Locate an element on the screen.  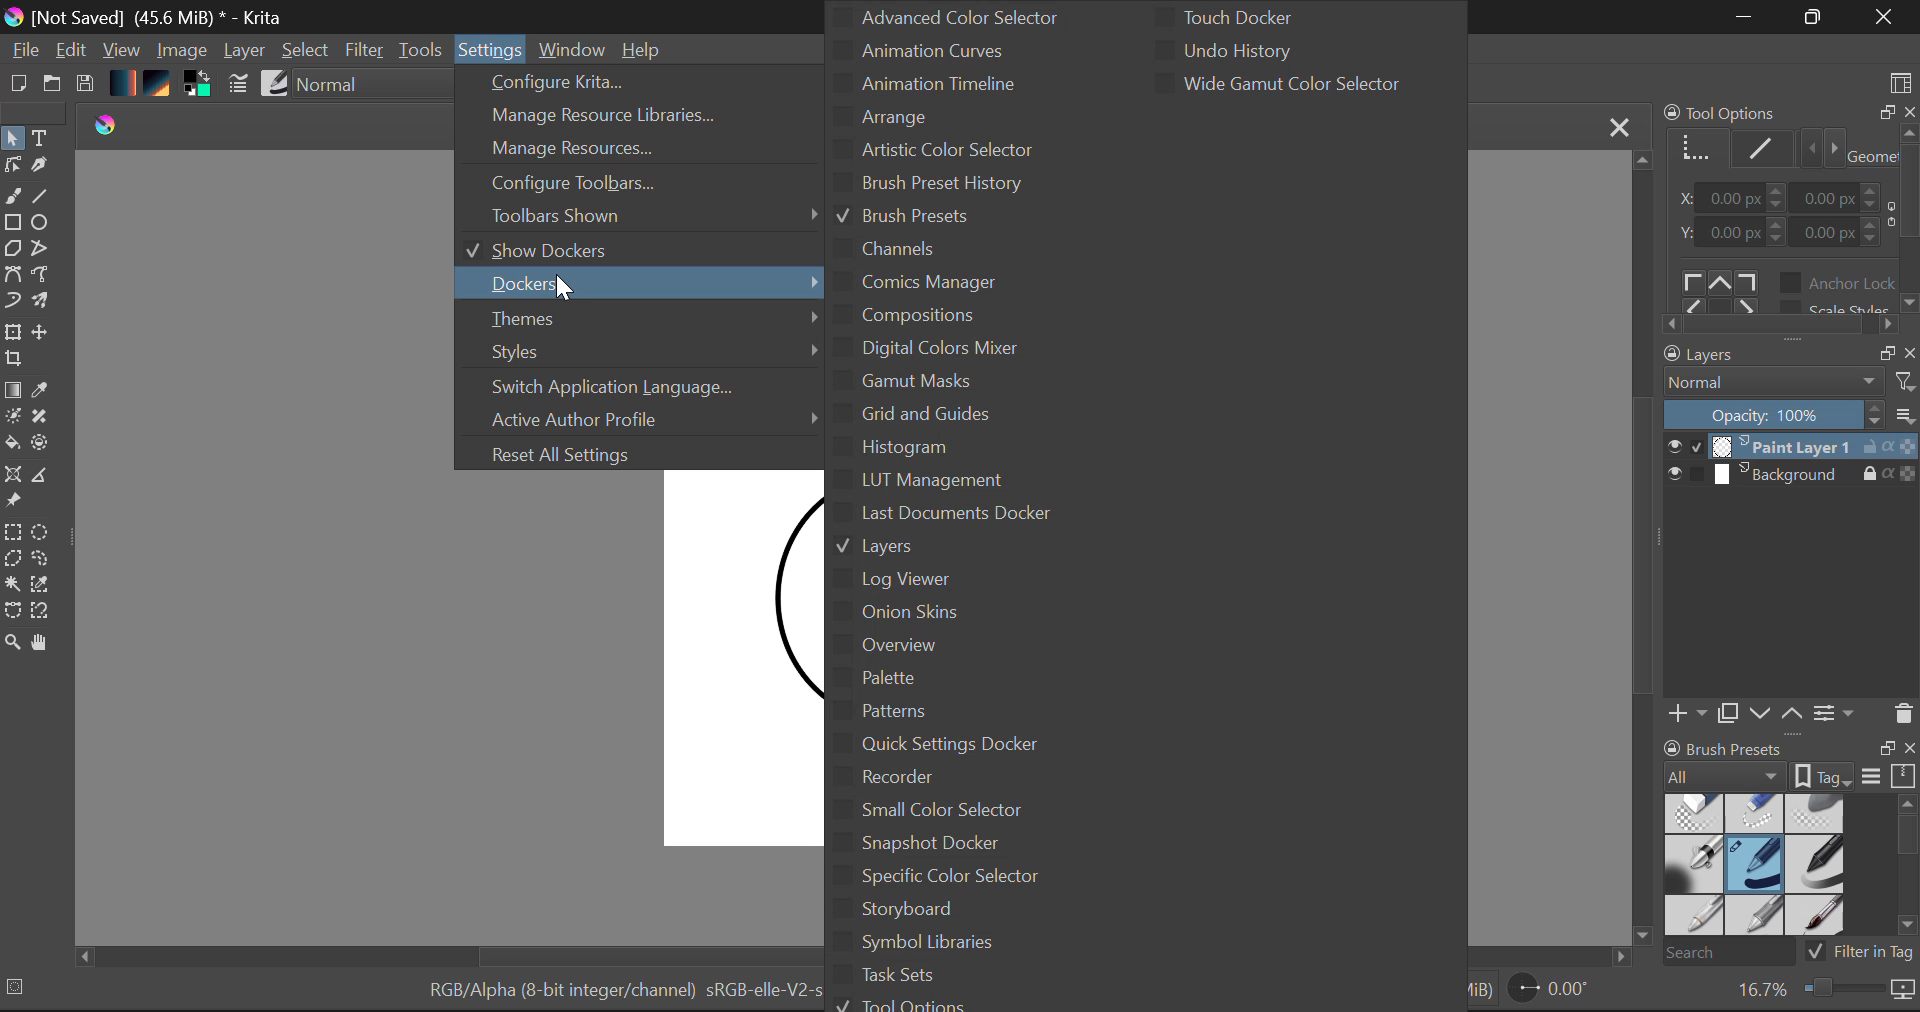
Elipses is located at coordinates (44, 222).